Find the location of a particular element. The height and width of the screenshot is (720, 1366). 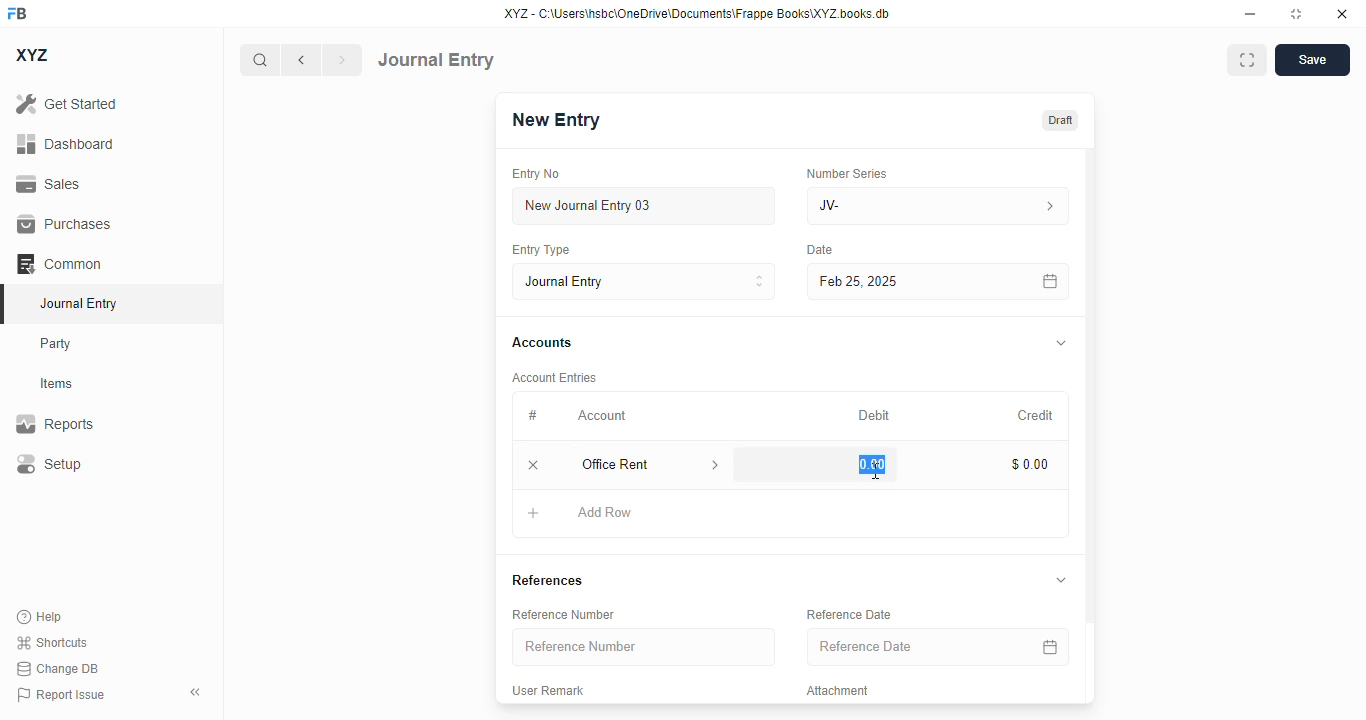

journal entry is located at coordinates (436, 60).